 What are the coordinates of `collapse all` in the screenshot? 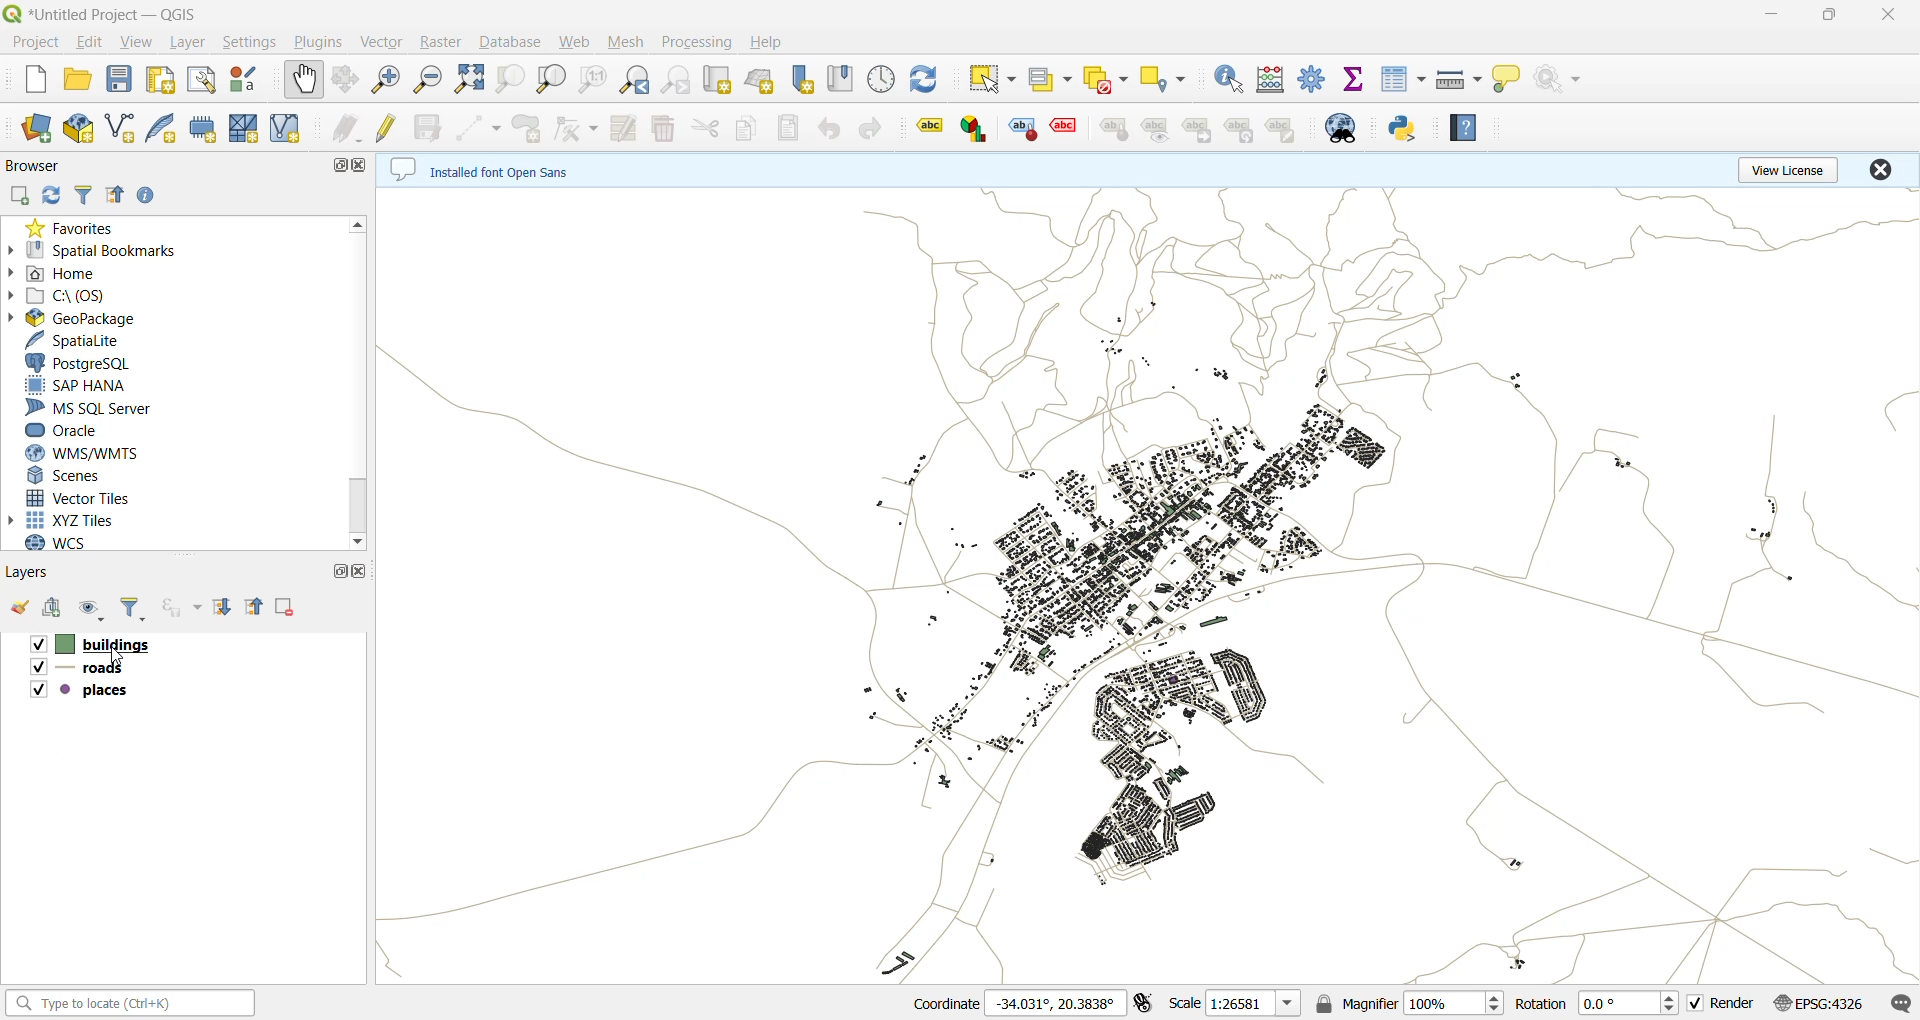 It's located at (255, 606).